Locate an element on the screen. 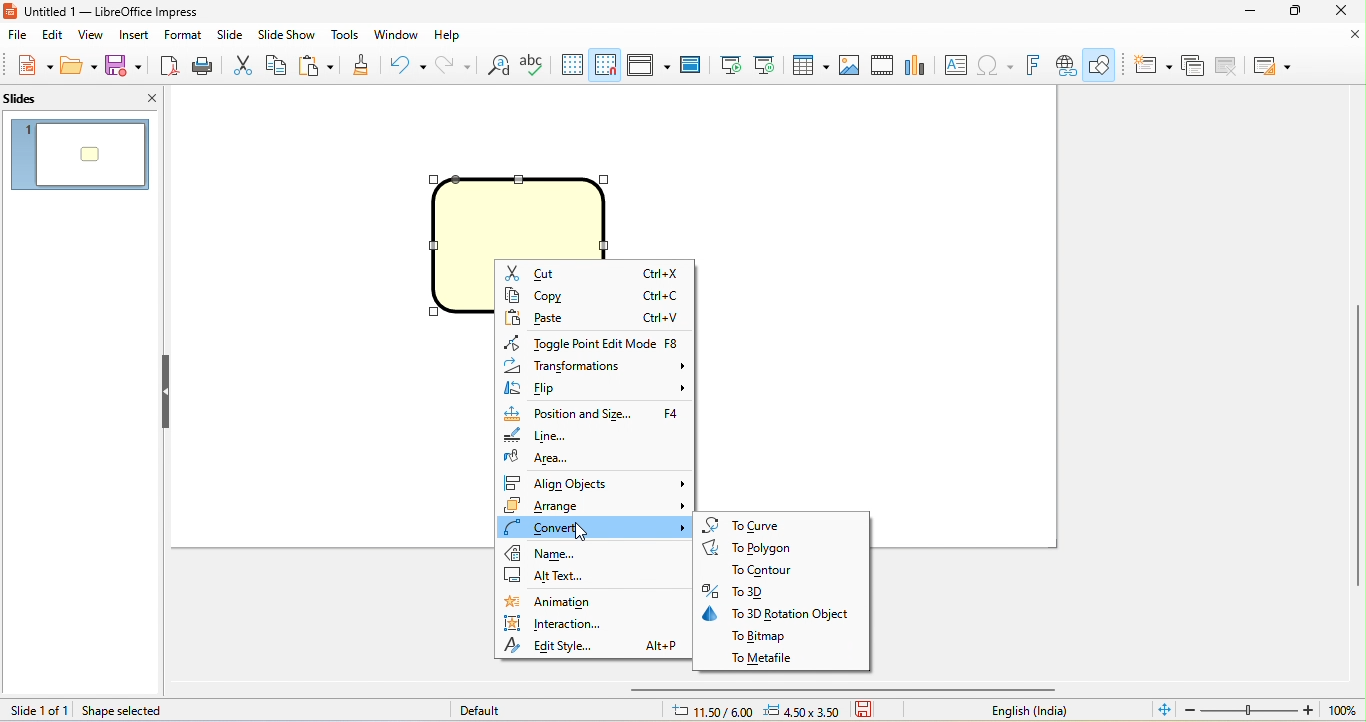 This screenshot has height=722, width=1366. 1. slide is located at coordinates (79, 154).